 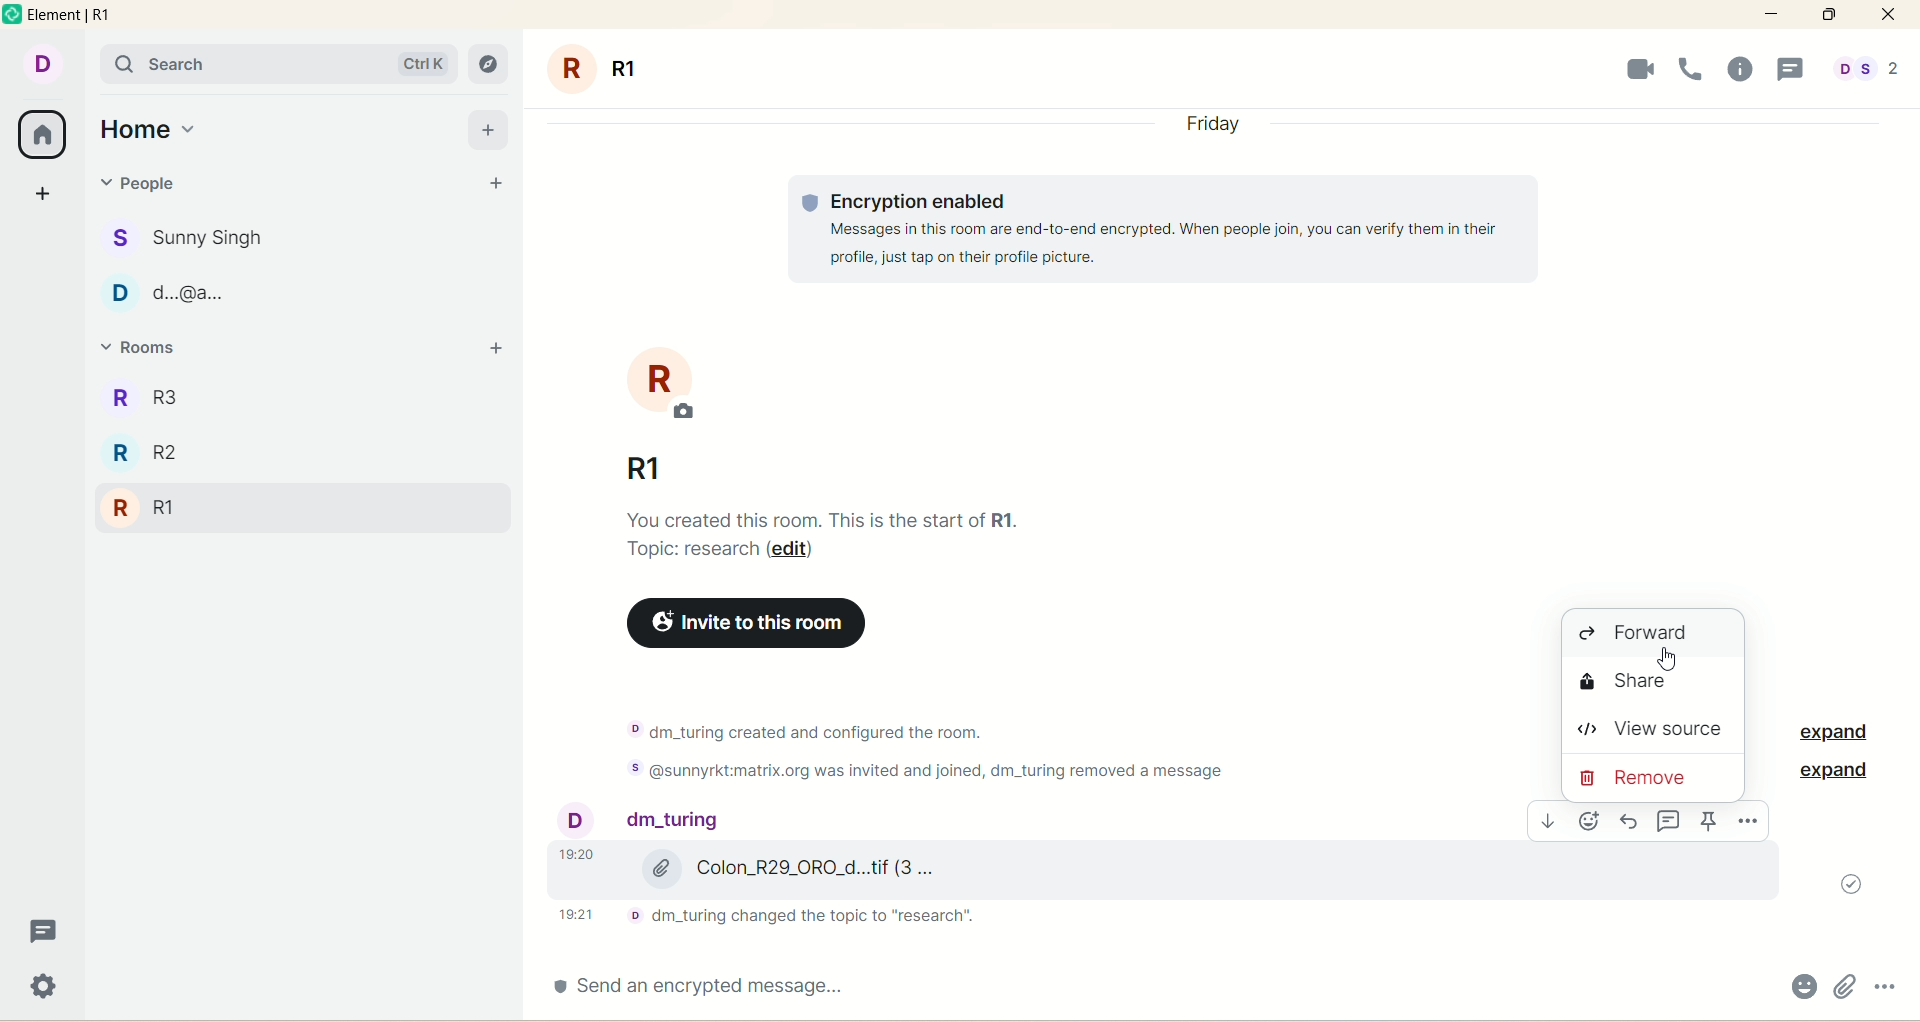 What do you see at coordinates (154, 188) in the screenshot?
I see `people` at bounding box center [154, 188].